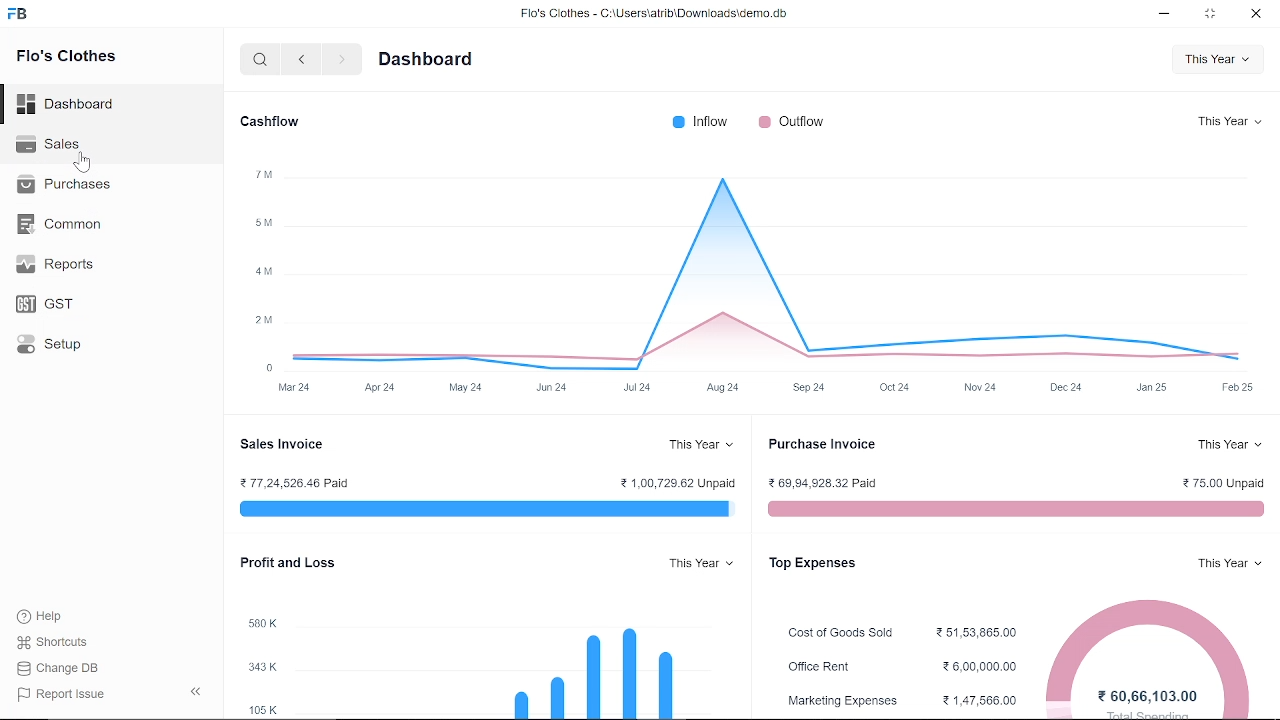  What do you see at coordinates (302, 61) in the screenshot?
I see `previous` at bounding box center [302, 61].